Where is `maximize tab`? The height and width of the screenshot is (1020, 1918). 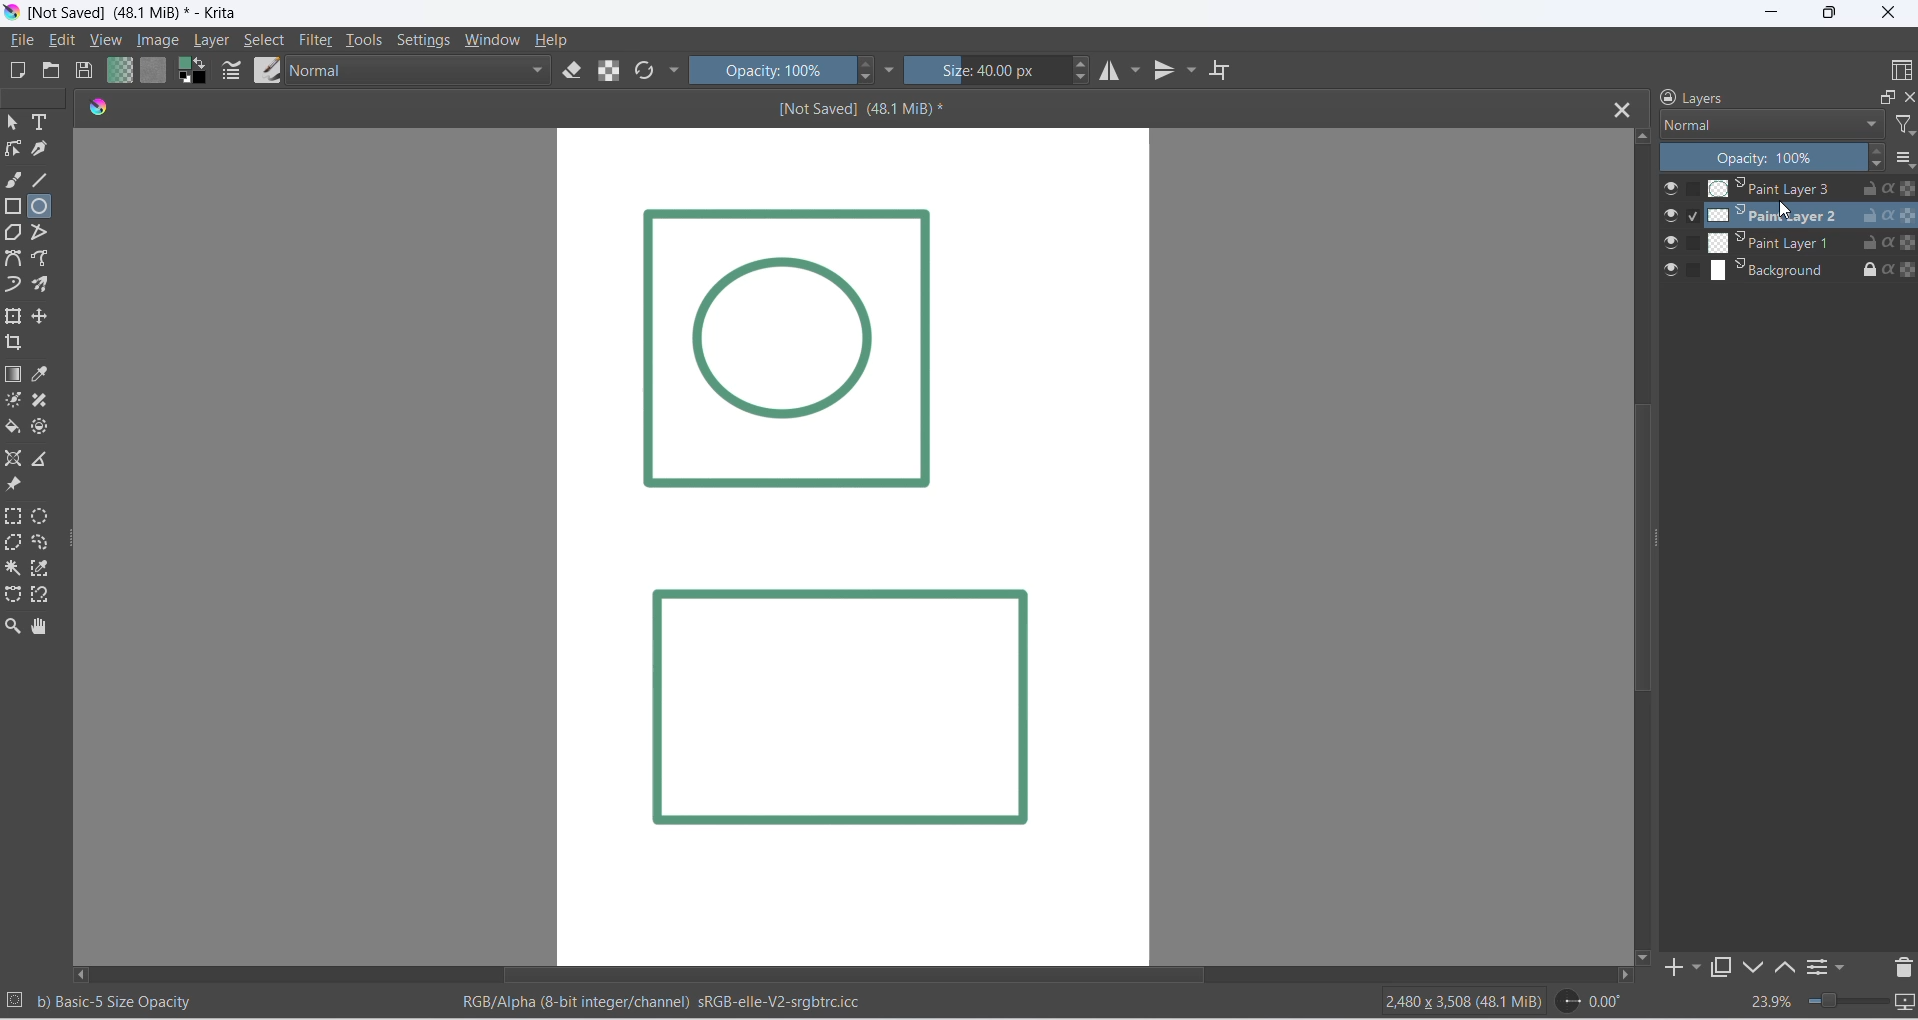
maximize tab is located at coordinates (1722, 969).